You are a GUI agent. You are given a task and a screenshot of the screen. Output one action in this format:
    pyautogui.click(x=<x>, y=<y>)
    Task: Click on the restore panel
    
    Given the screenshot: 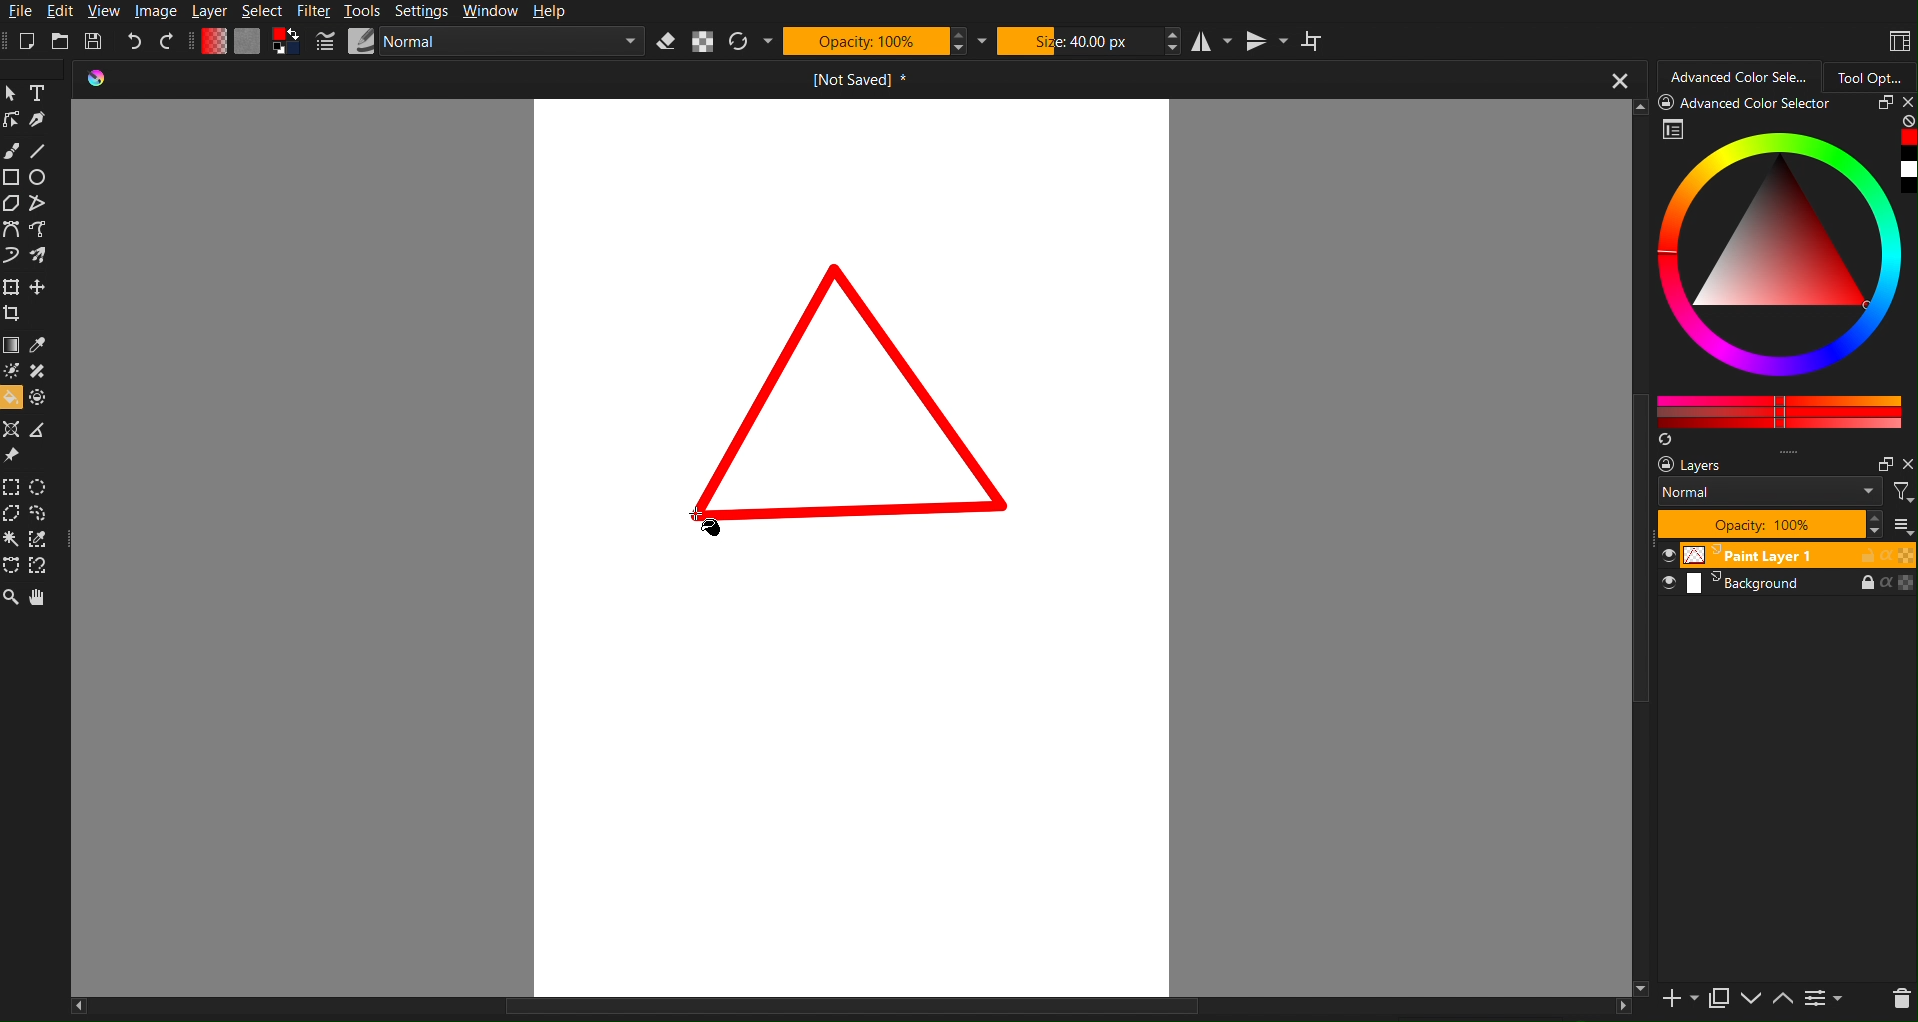 What is the action you would take?
    pyautogui.click(x=1881, y=105)
    